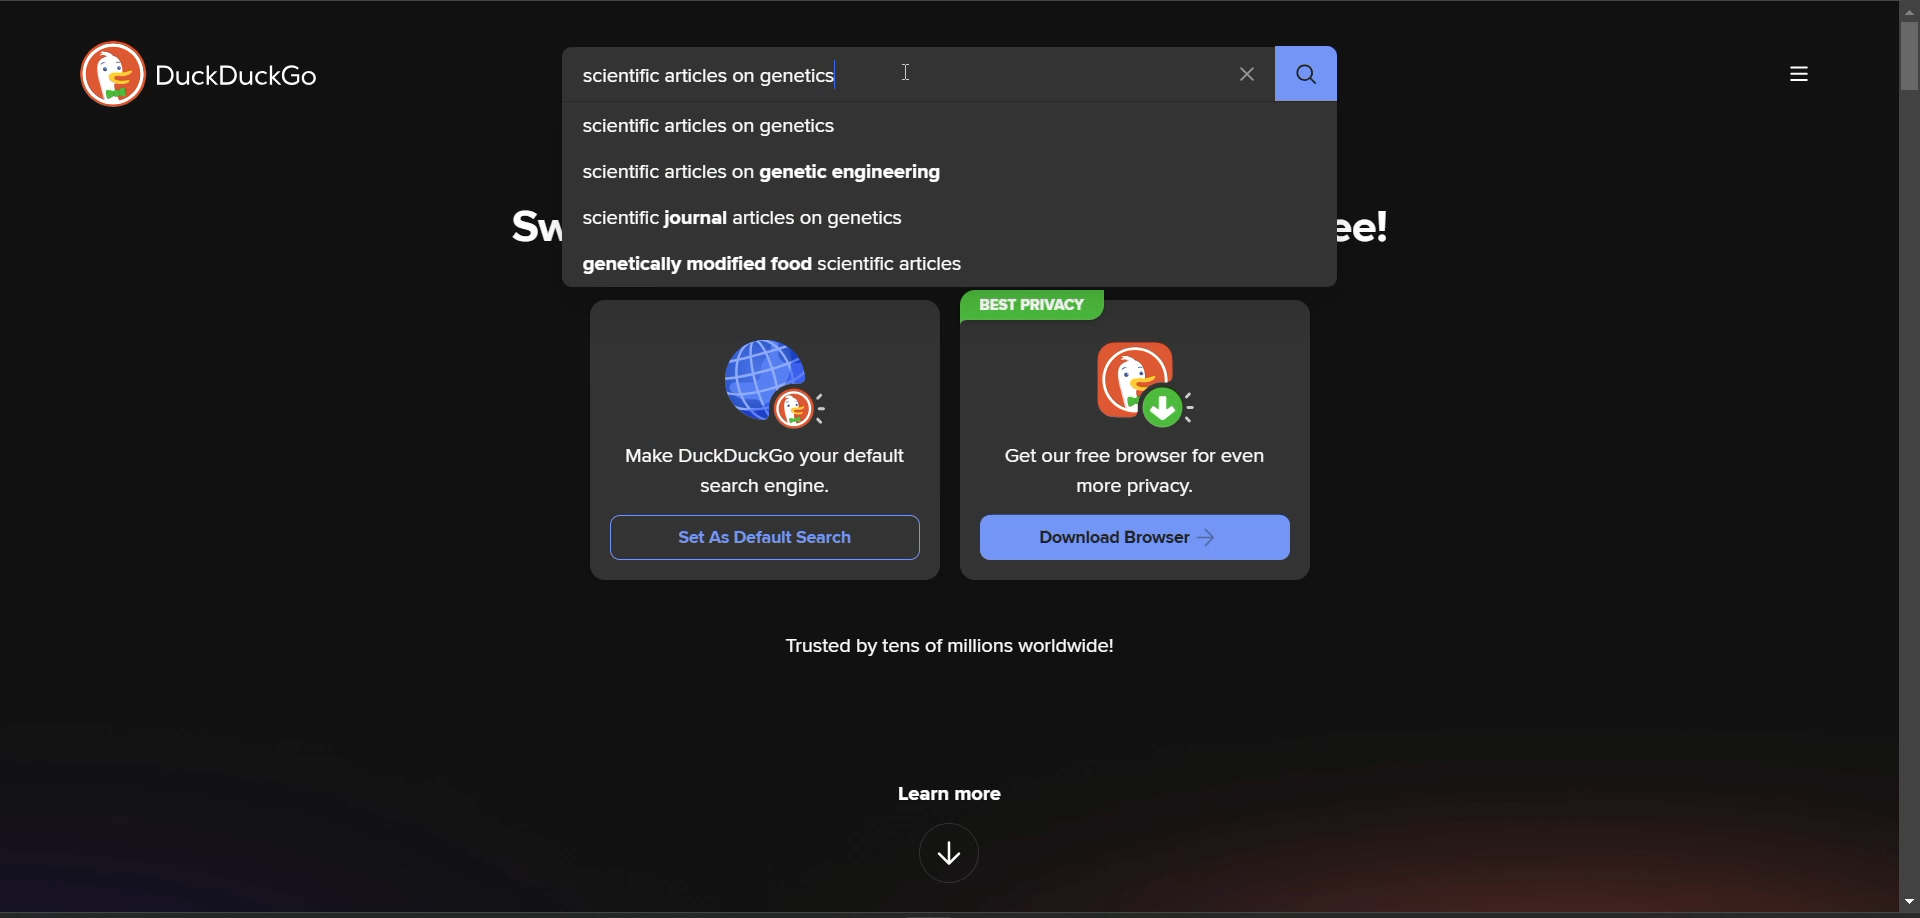  What do you see at coordinates (948, 853) in the screenshot?
I see `features` at bounding box center [948, 853].